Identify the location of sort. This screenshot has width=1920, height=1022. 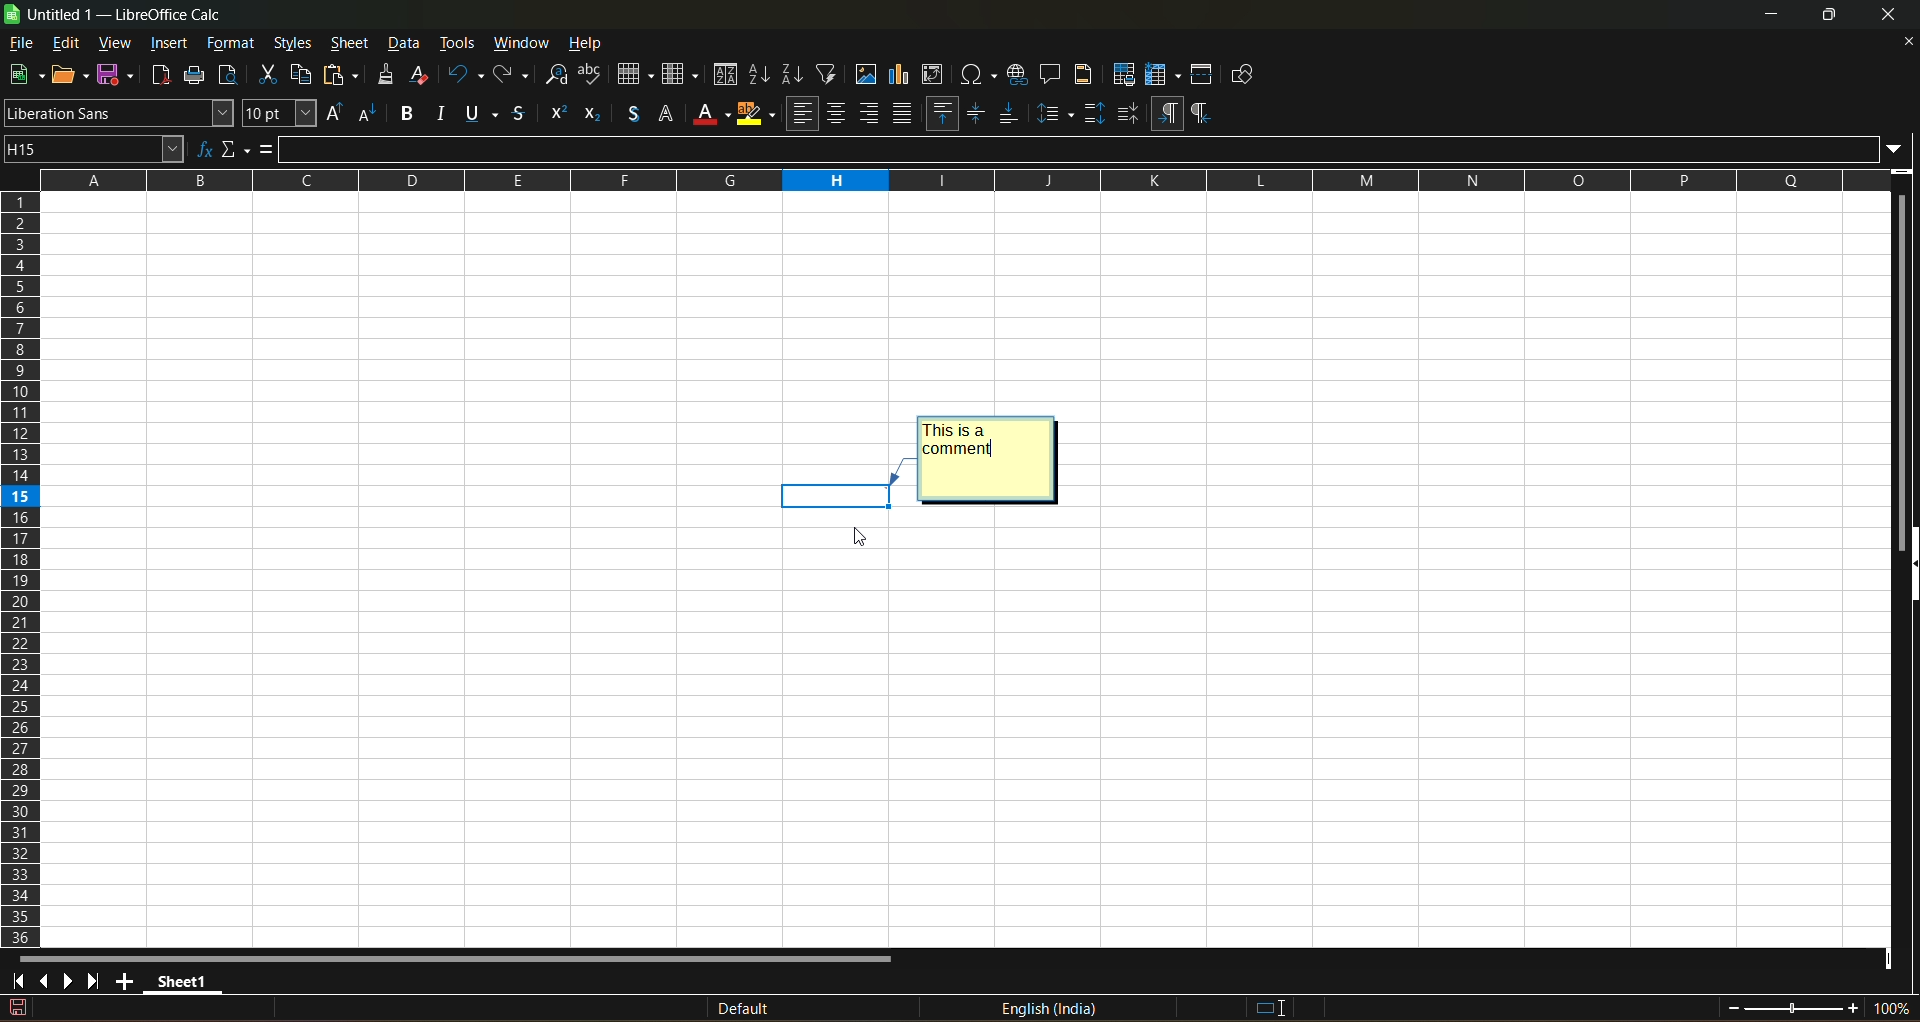
(725, 73).